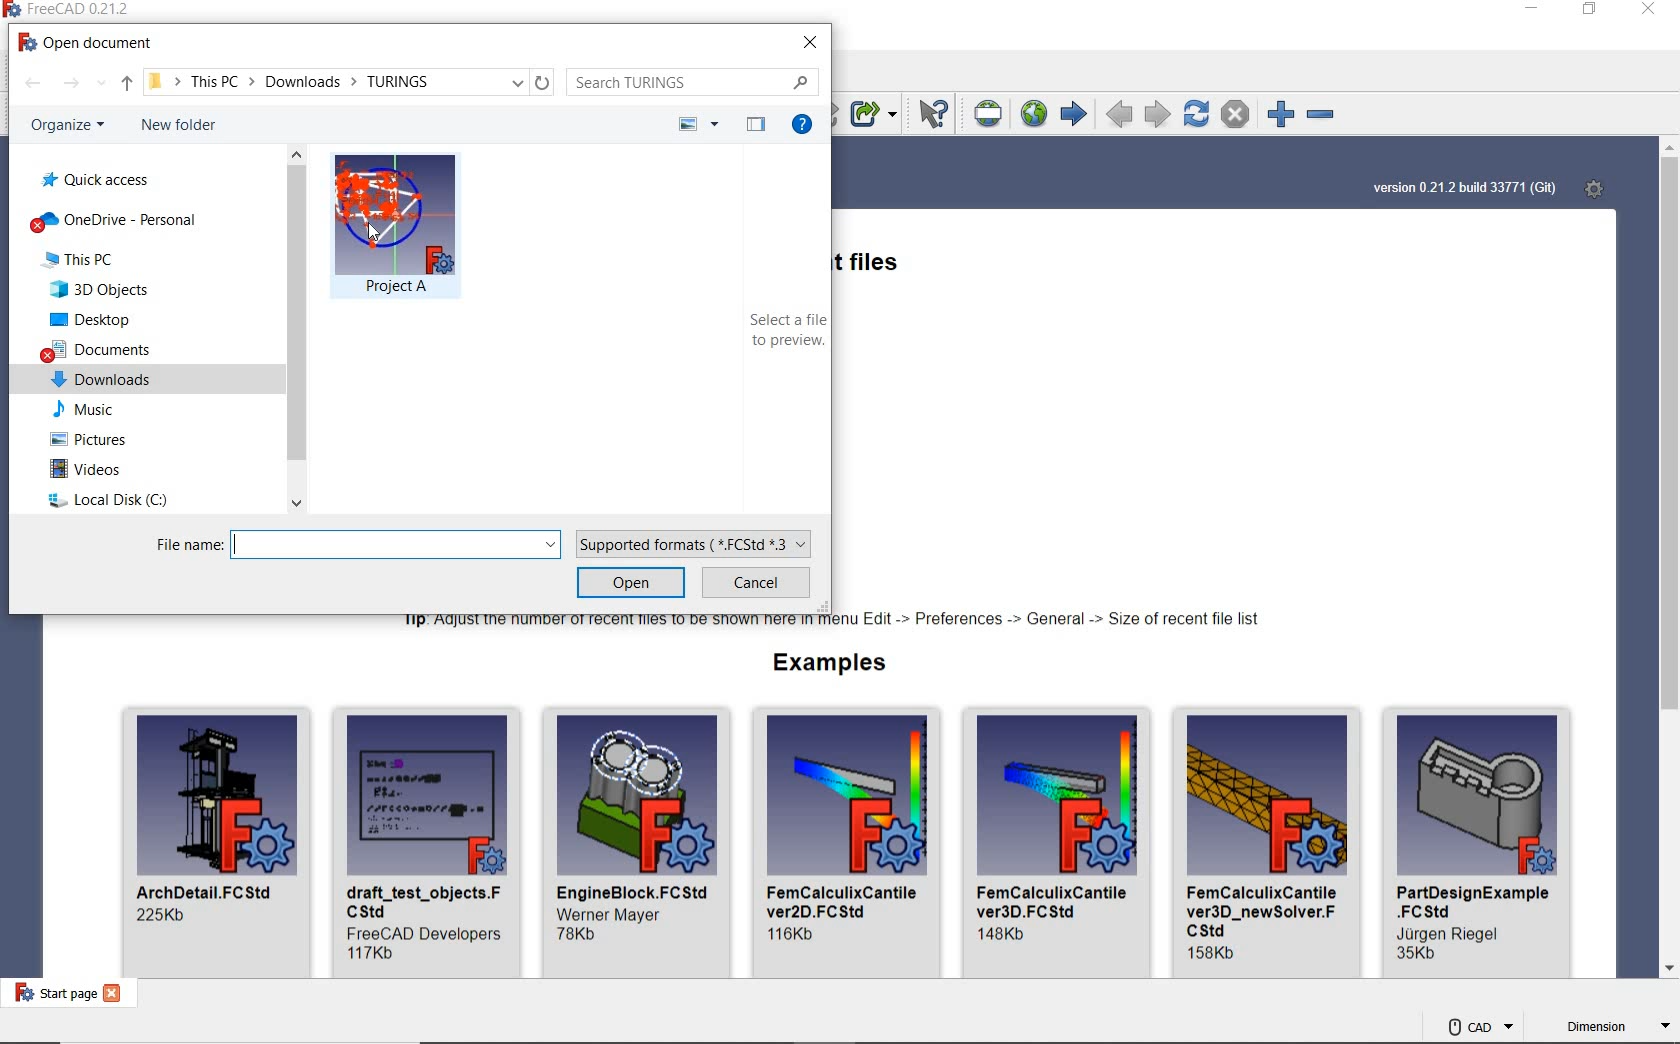  I want to click on CHANGE YOUR VIEW, so click(698, 125).